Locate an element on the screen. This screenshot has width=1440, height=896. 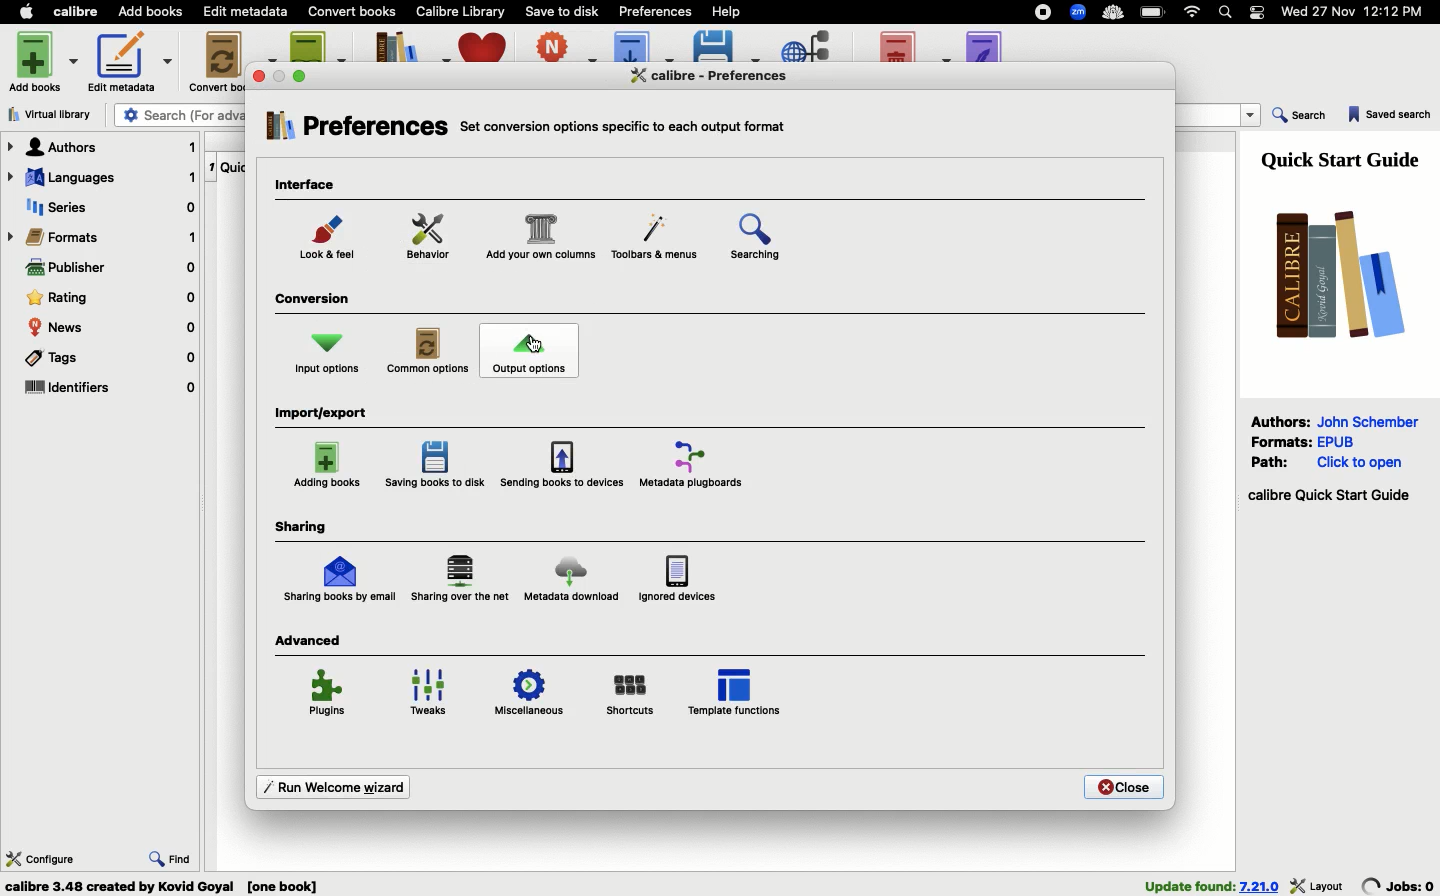
Preferences is located at coordinates (724, 75).